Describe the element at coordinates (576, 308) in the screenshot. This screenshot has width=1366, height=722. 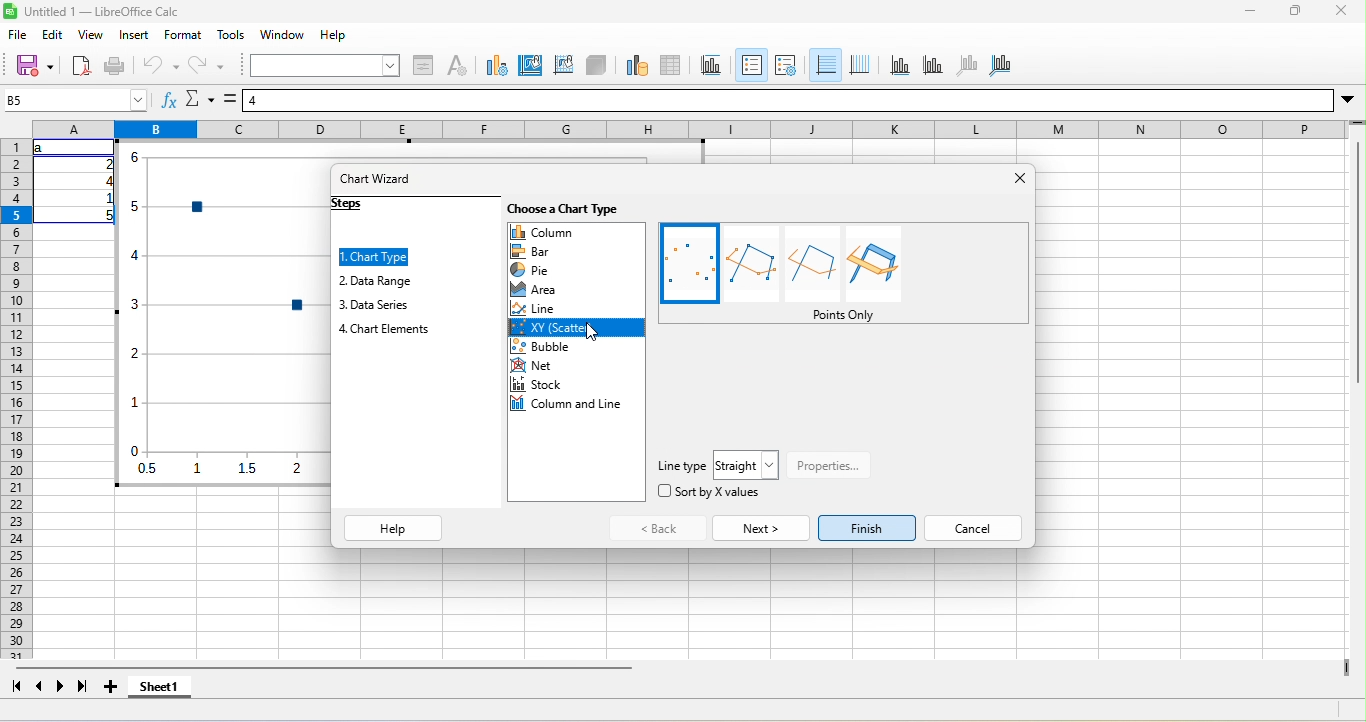
I see `line` at that location.